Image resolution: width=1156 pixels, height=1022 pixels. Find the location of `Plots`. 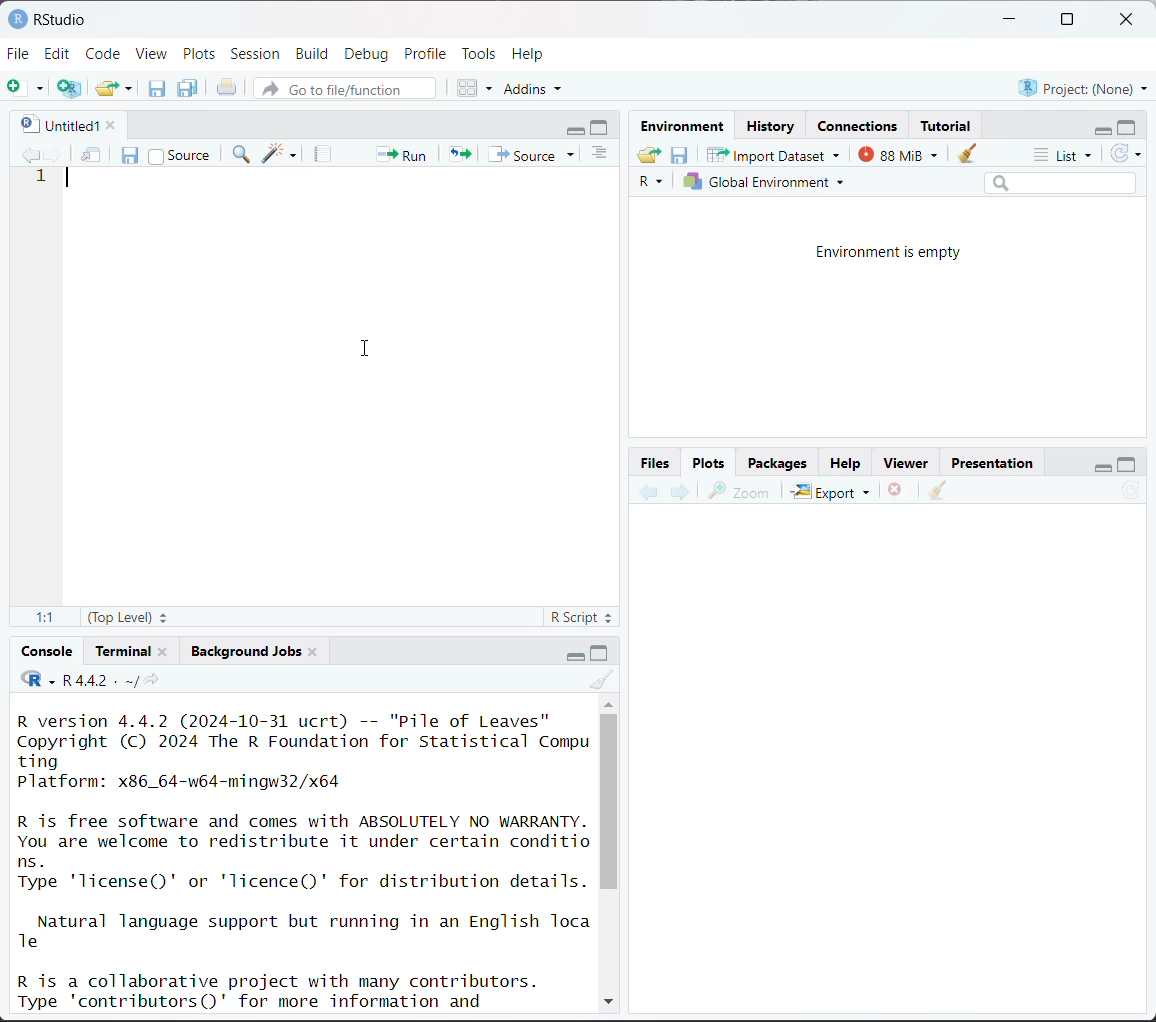

Plots is located at coordinates (709, 461).